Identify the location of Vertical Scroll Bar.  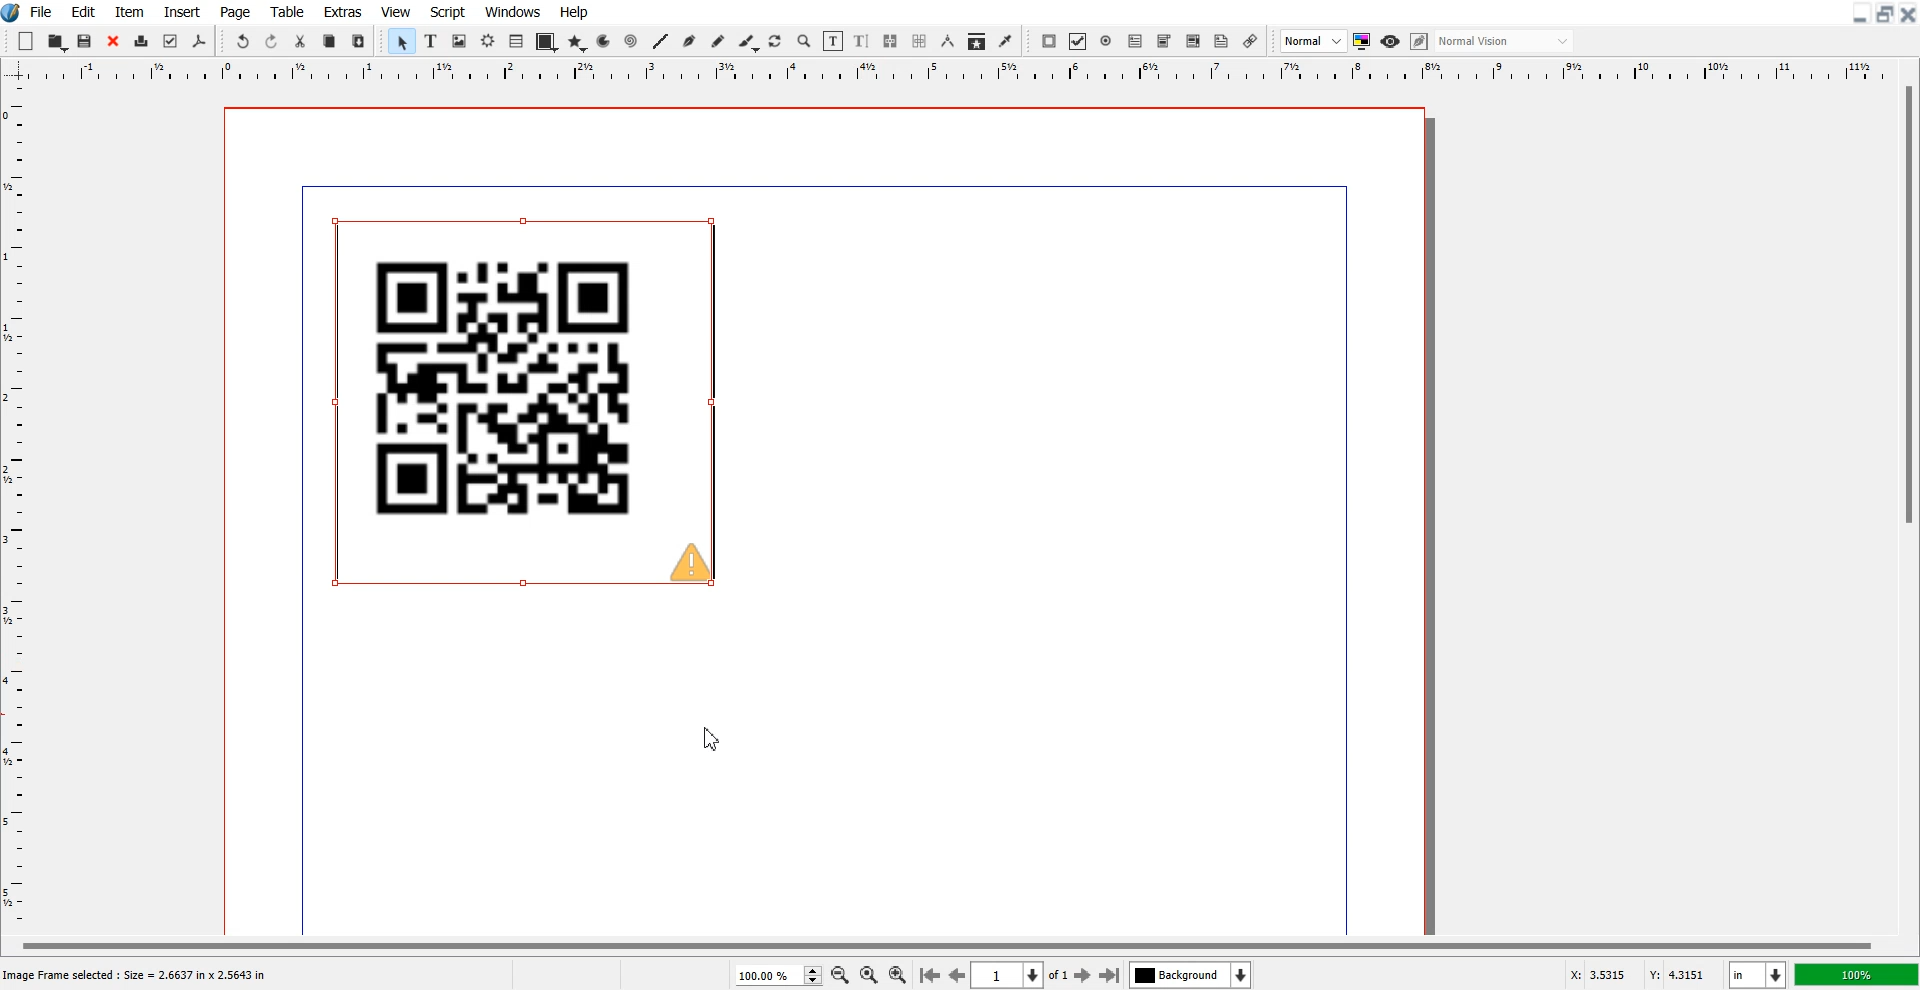
(1906, 506).